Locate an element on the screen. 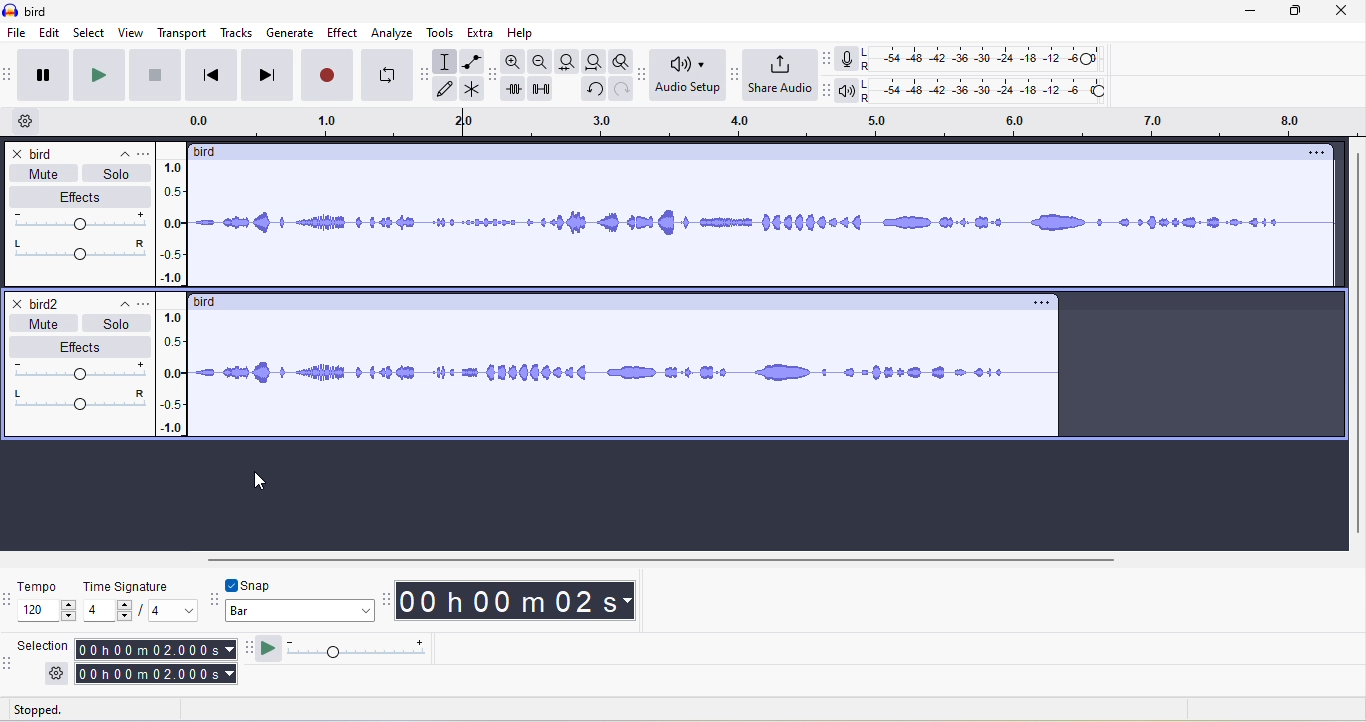  bird is located at coordinates (35, 153).